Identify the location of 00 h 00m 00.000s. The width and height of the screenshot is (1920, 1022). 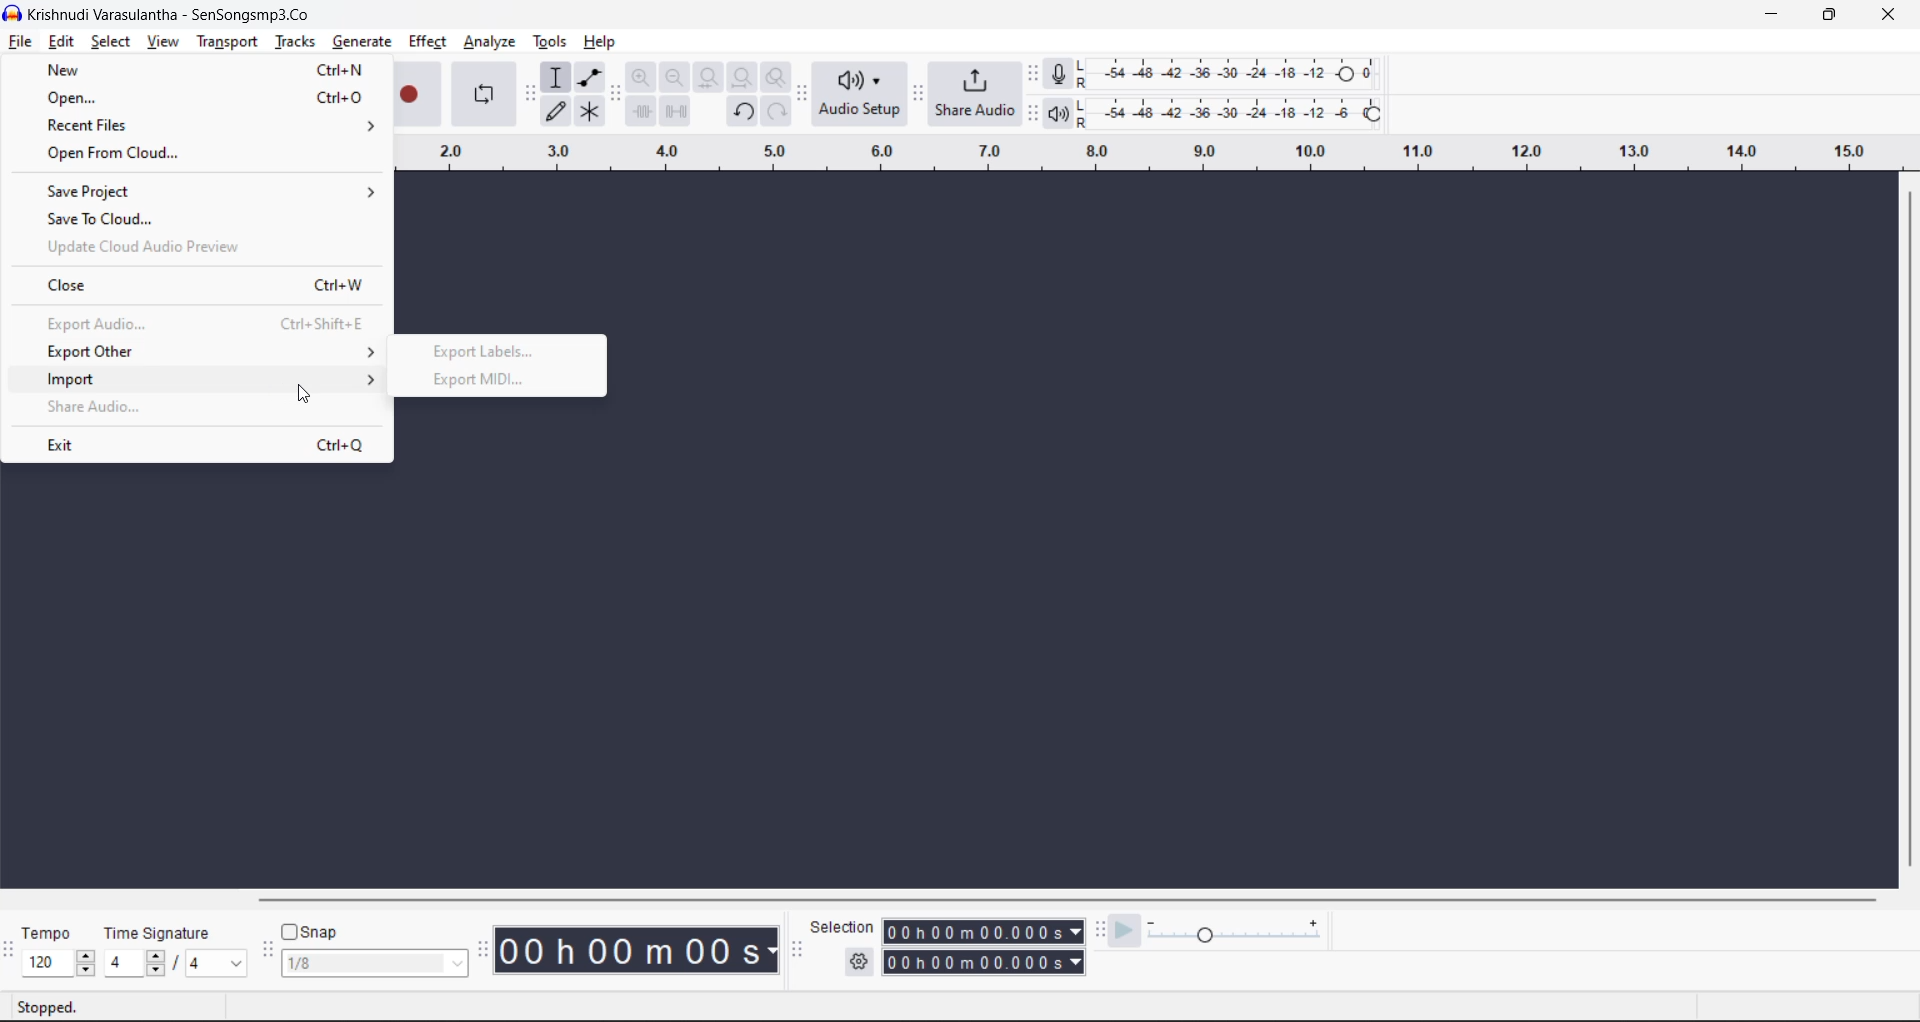
(983, 932).